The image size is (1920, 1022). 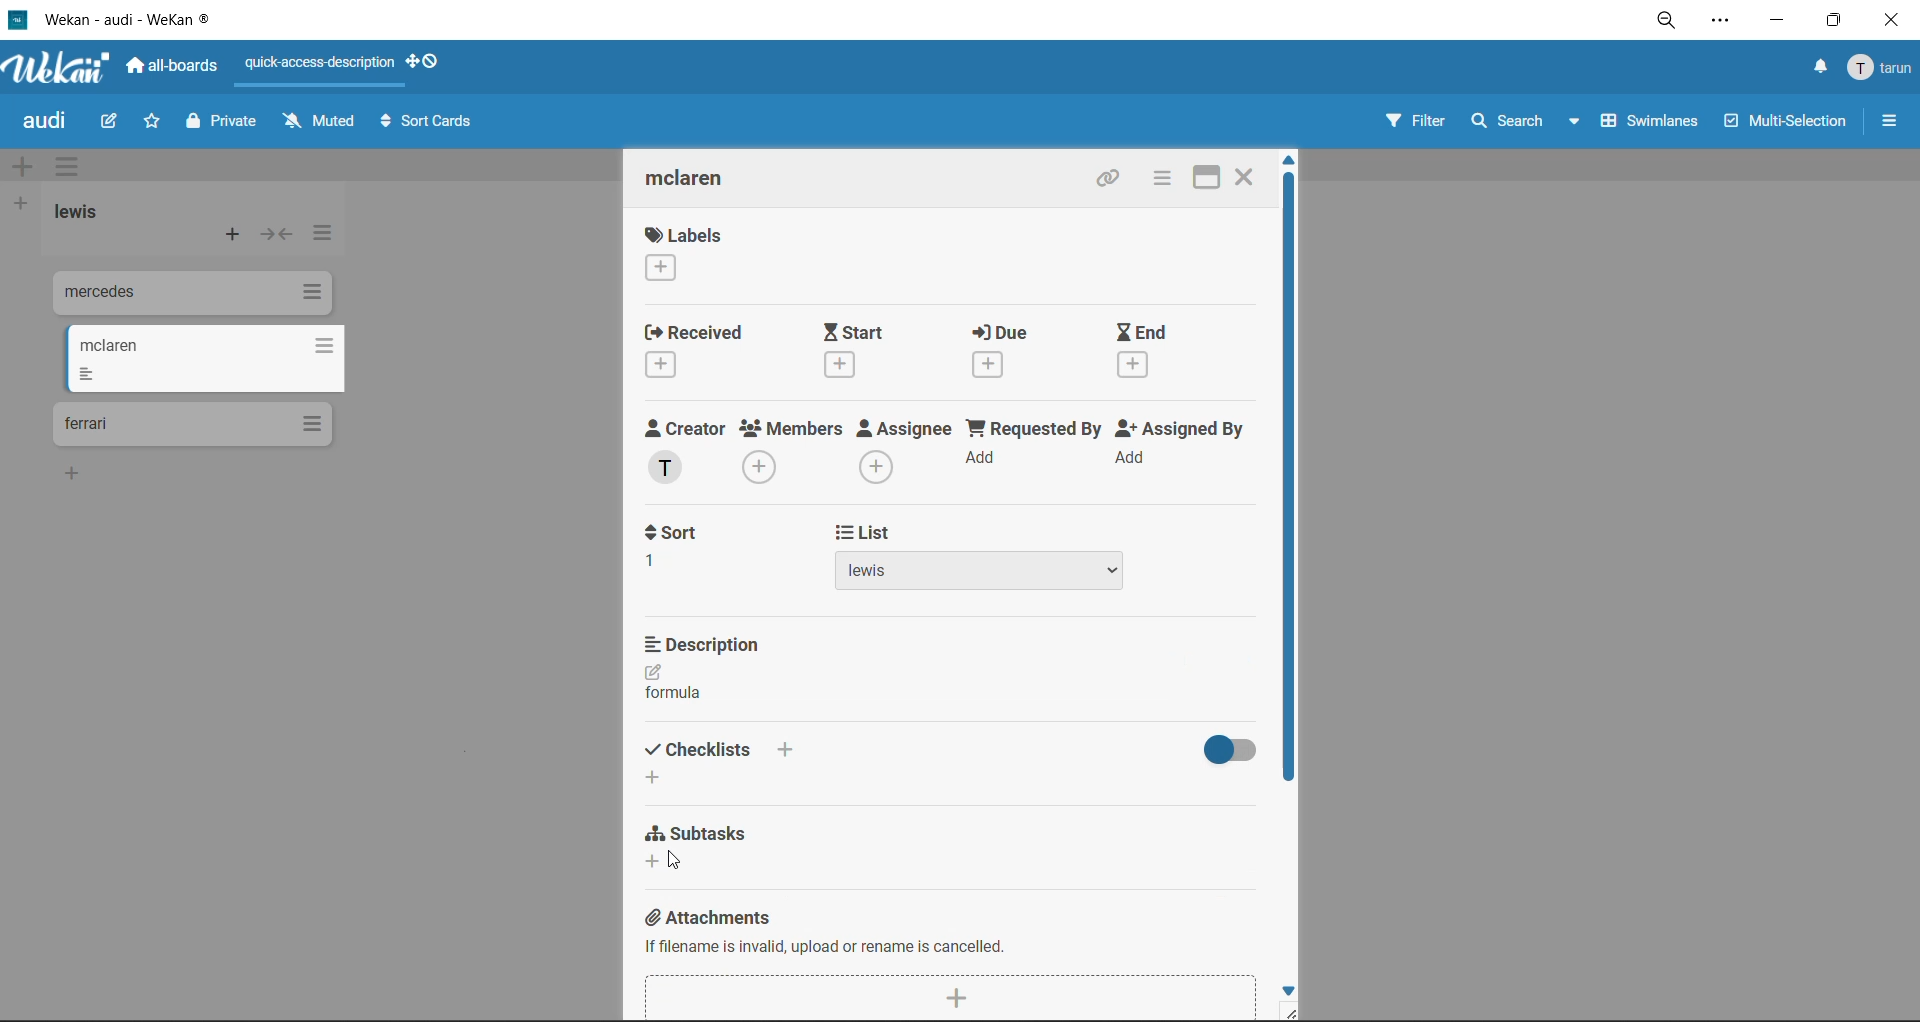 I want to click on add list, so click(x=19, y=205).